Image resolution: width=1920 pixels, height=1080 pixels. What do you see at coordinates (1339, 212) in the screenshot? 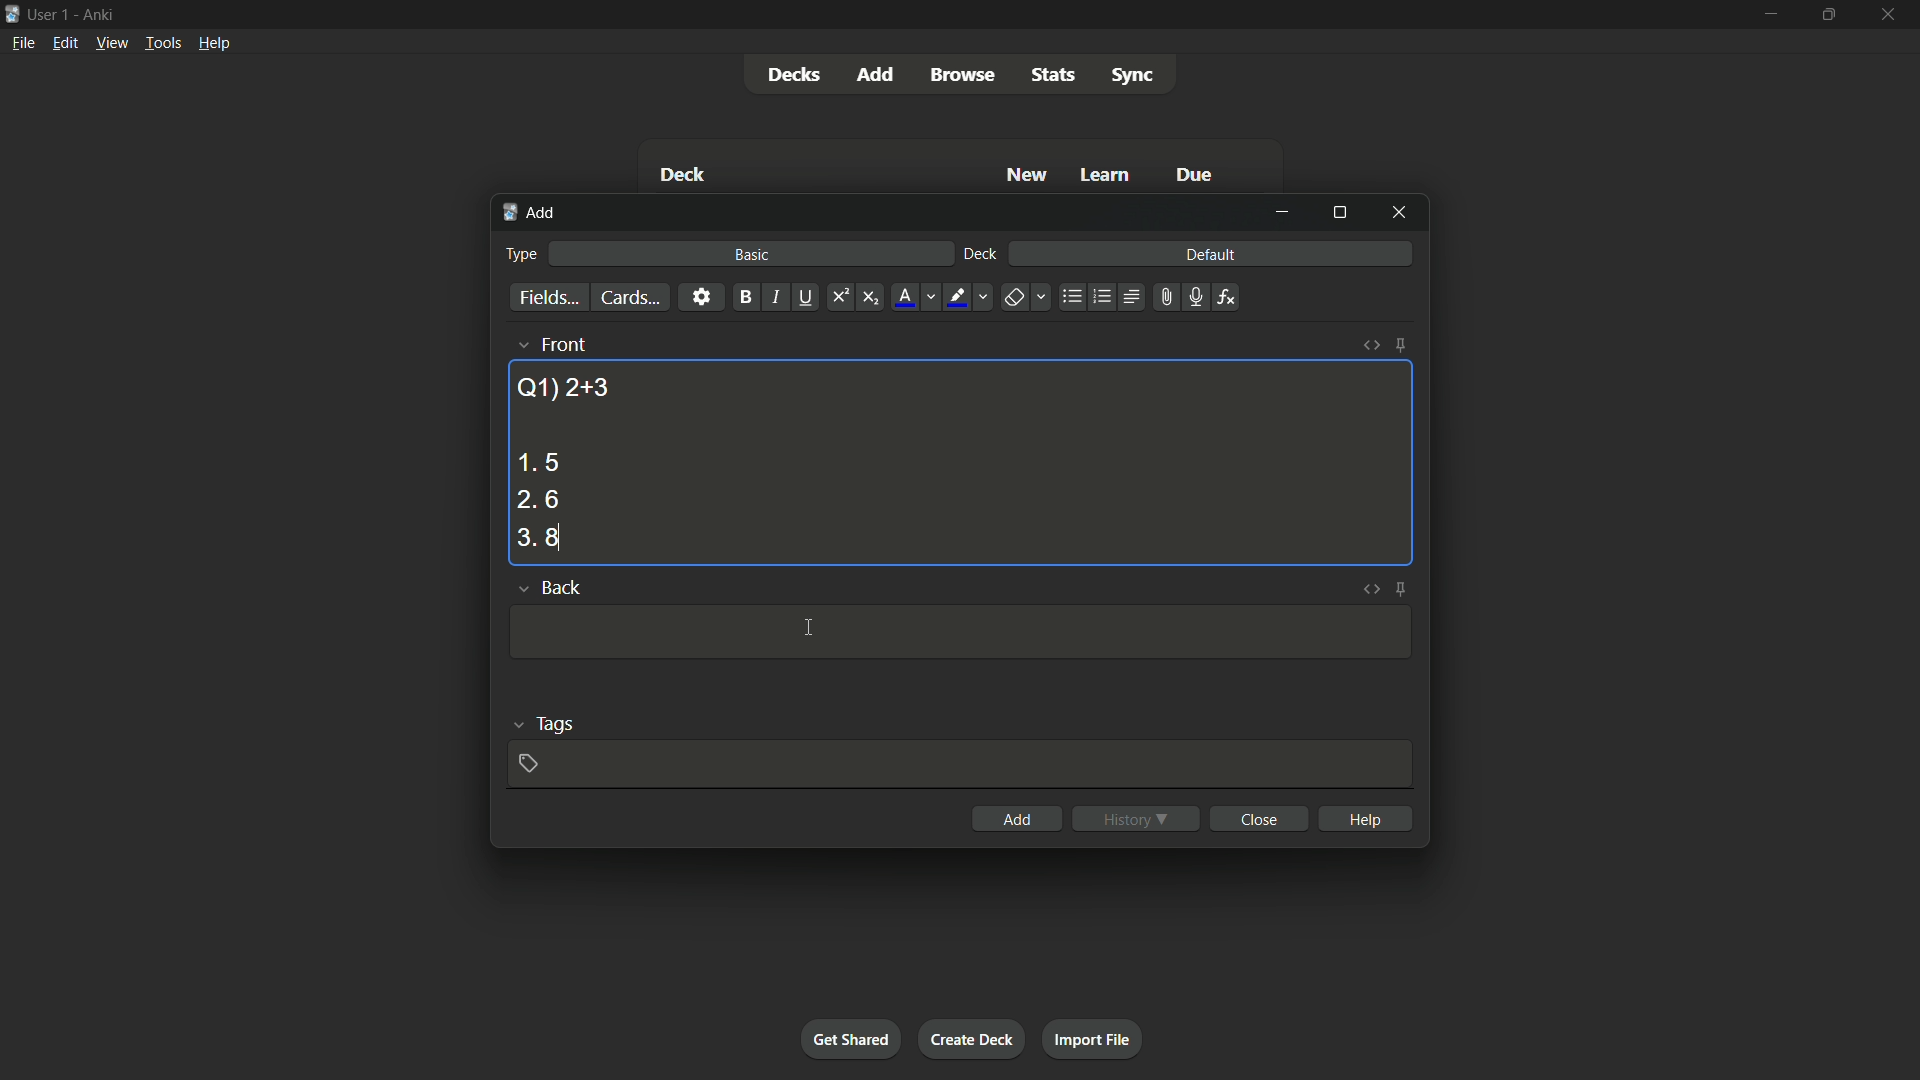
I see `maximize` at bounding box center [1339, 212].